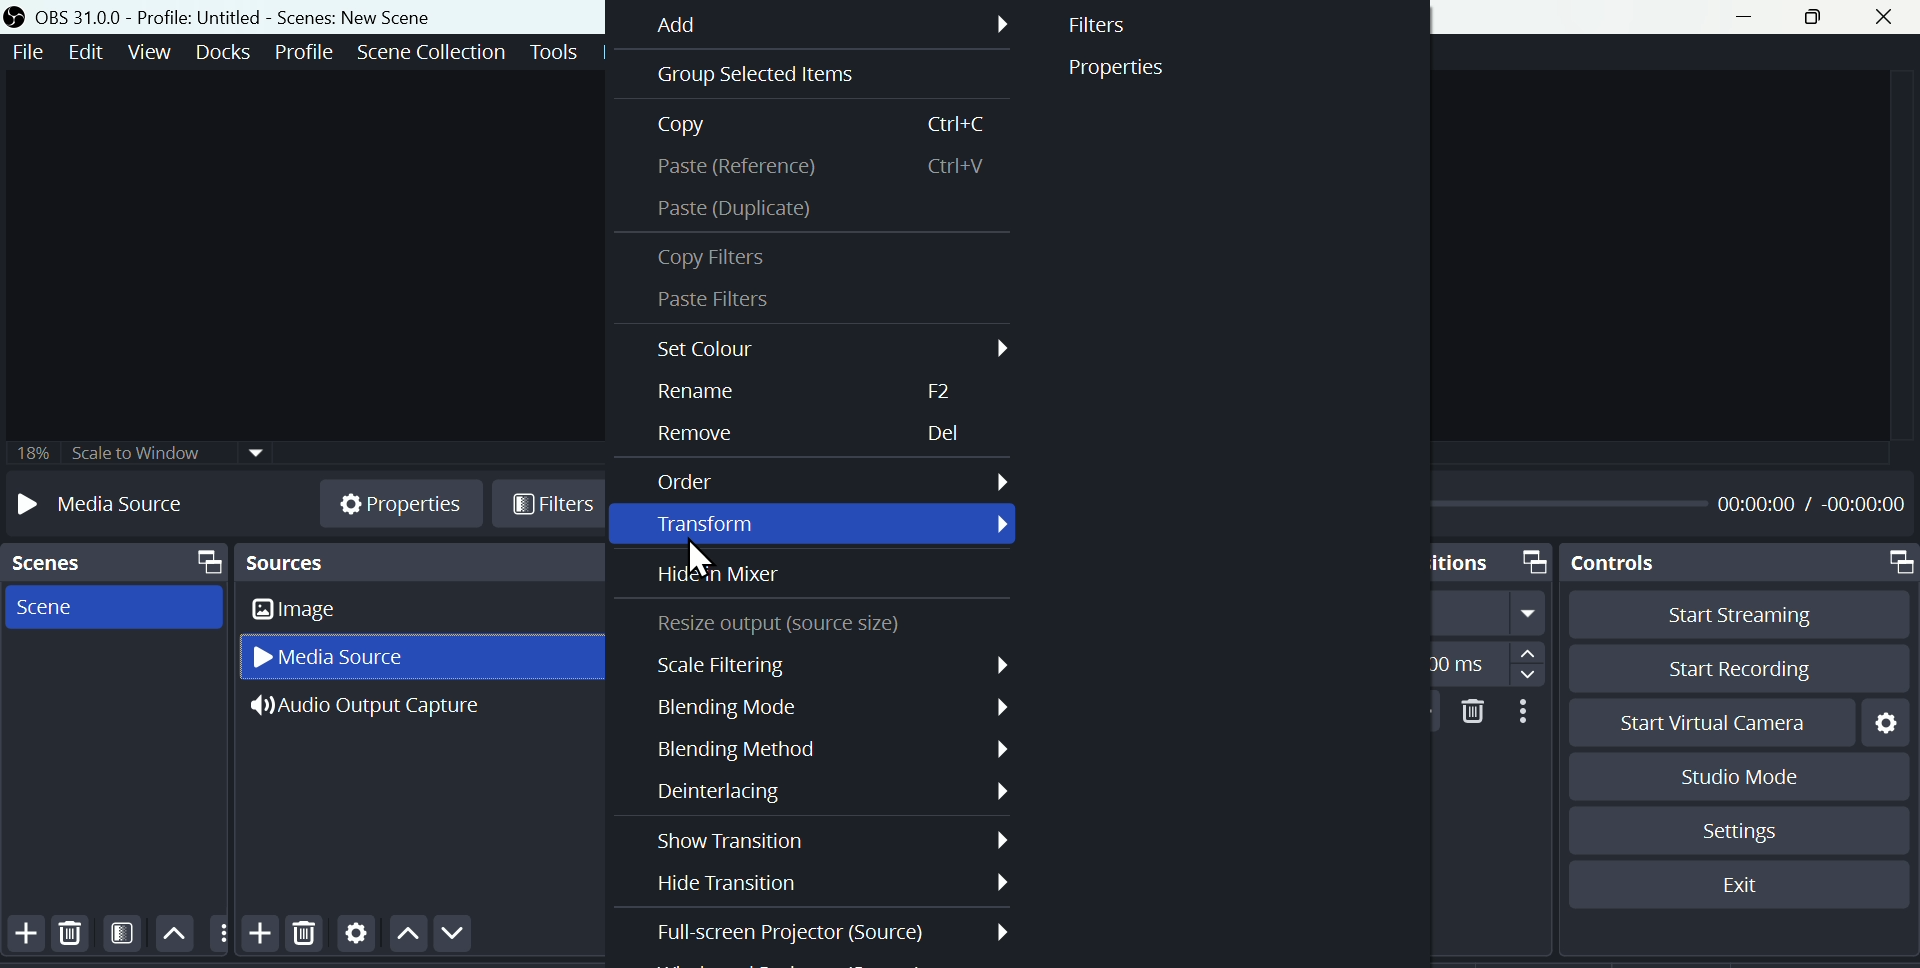  I want to click on Set colour, so click(825, 346).